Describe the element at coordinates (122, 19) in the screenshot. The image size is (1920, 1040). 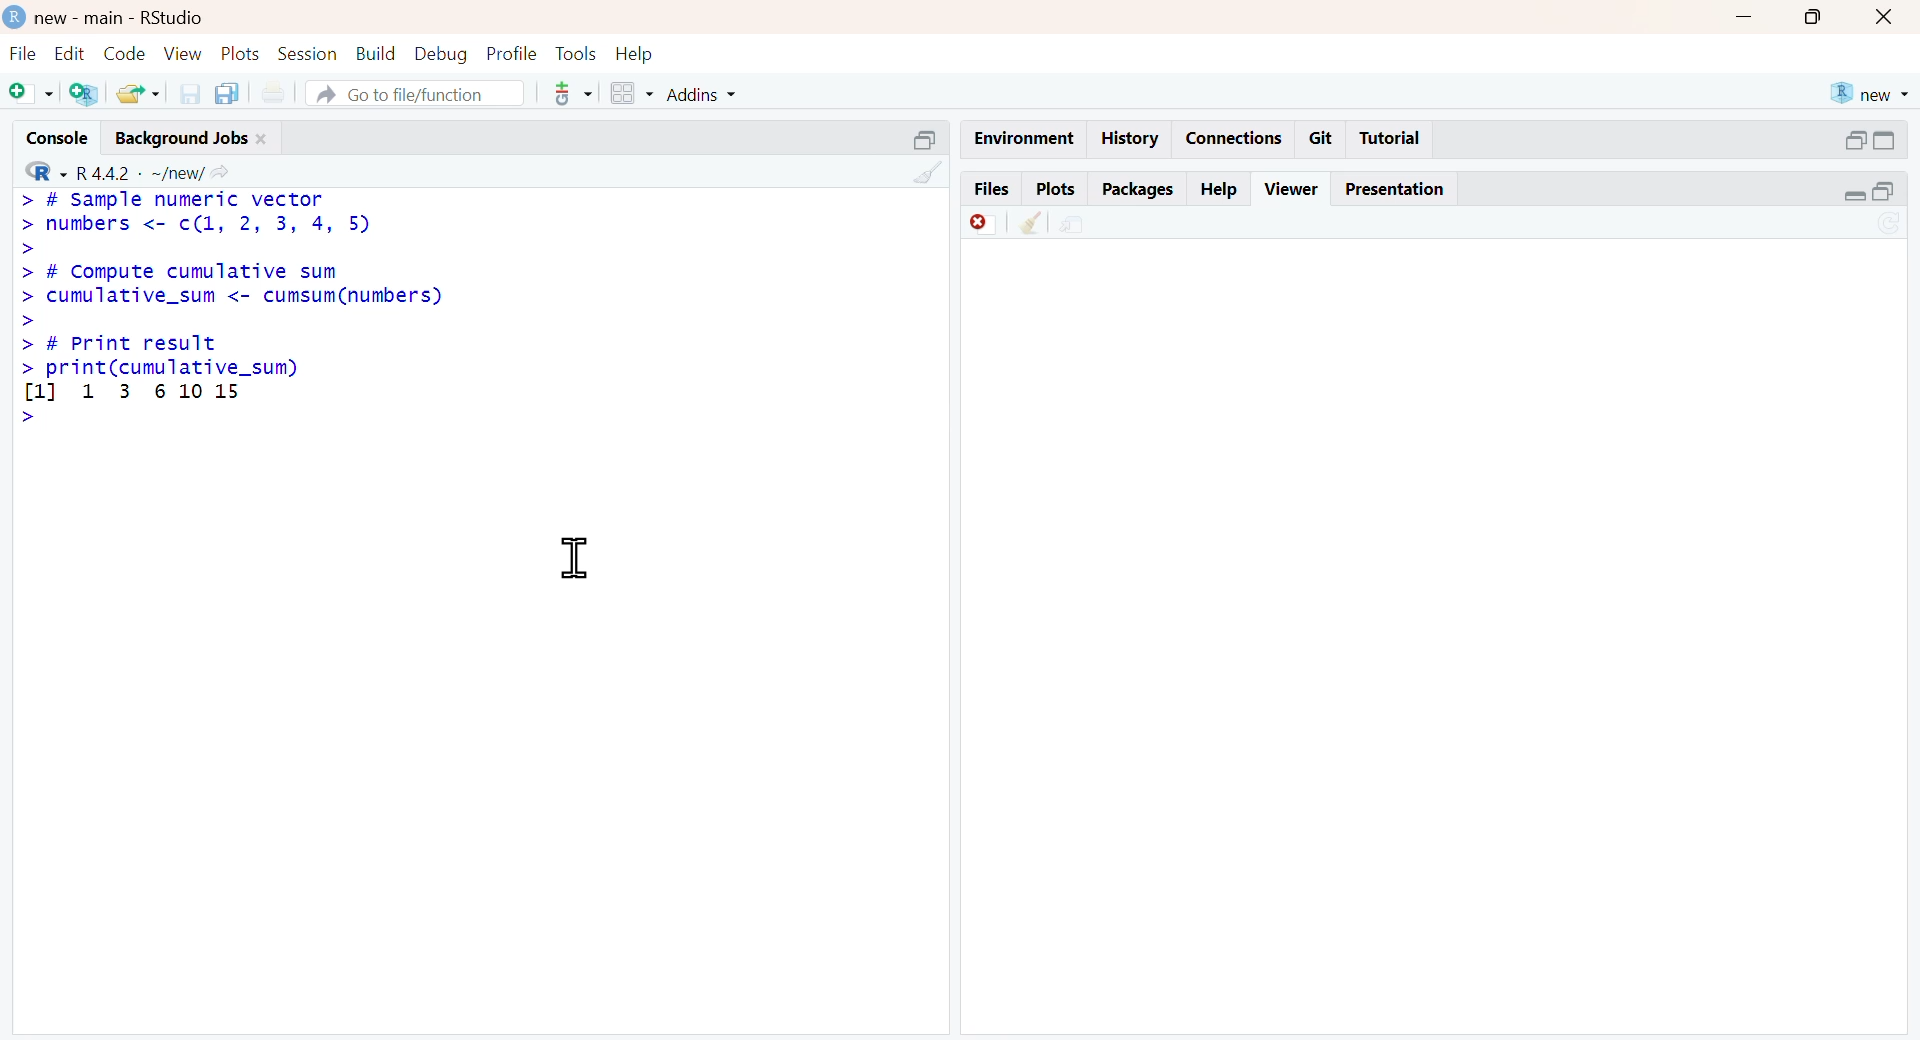
I see `new - main - RStudio` at that location.